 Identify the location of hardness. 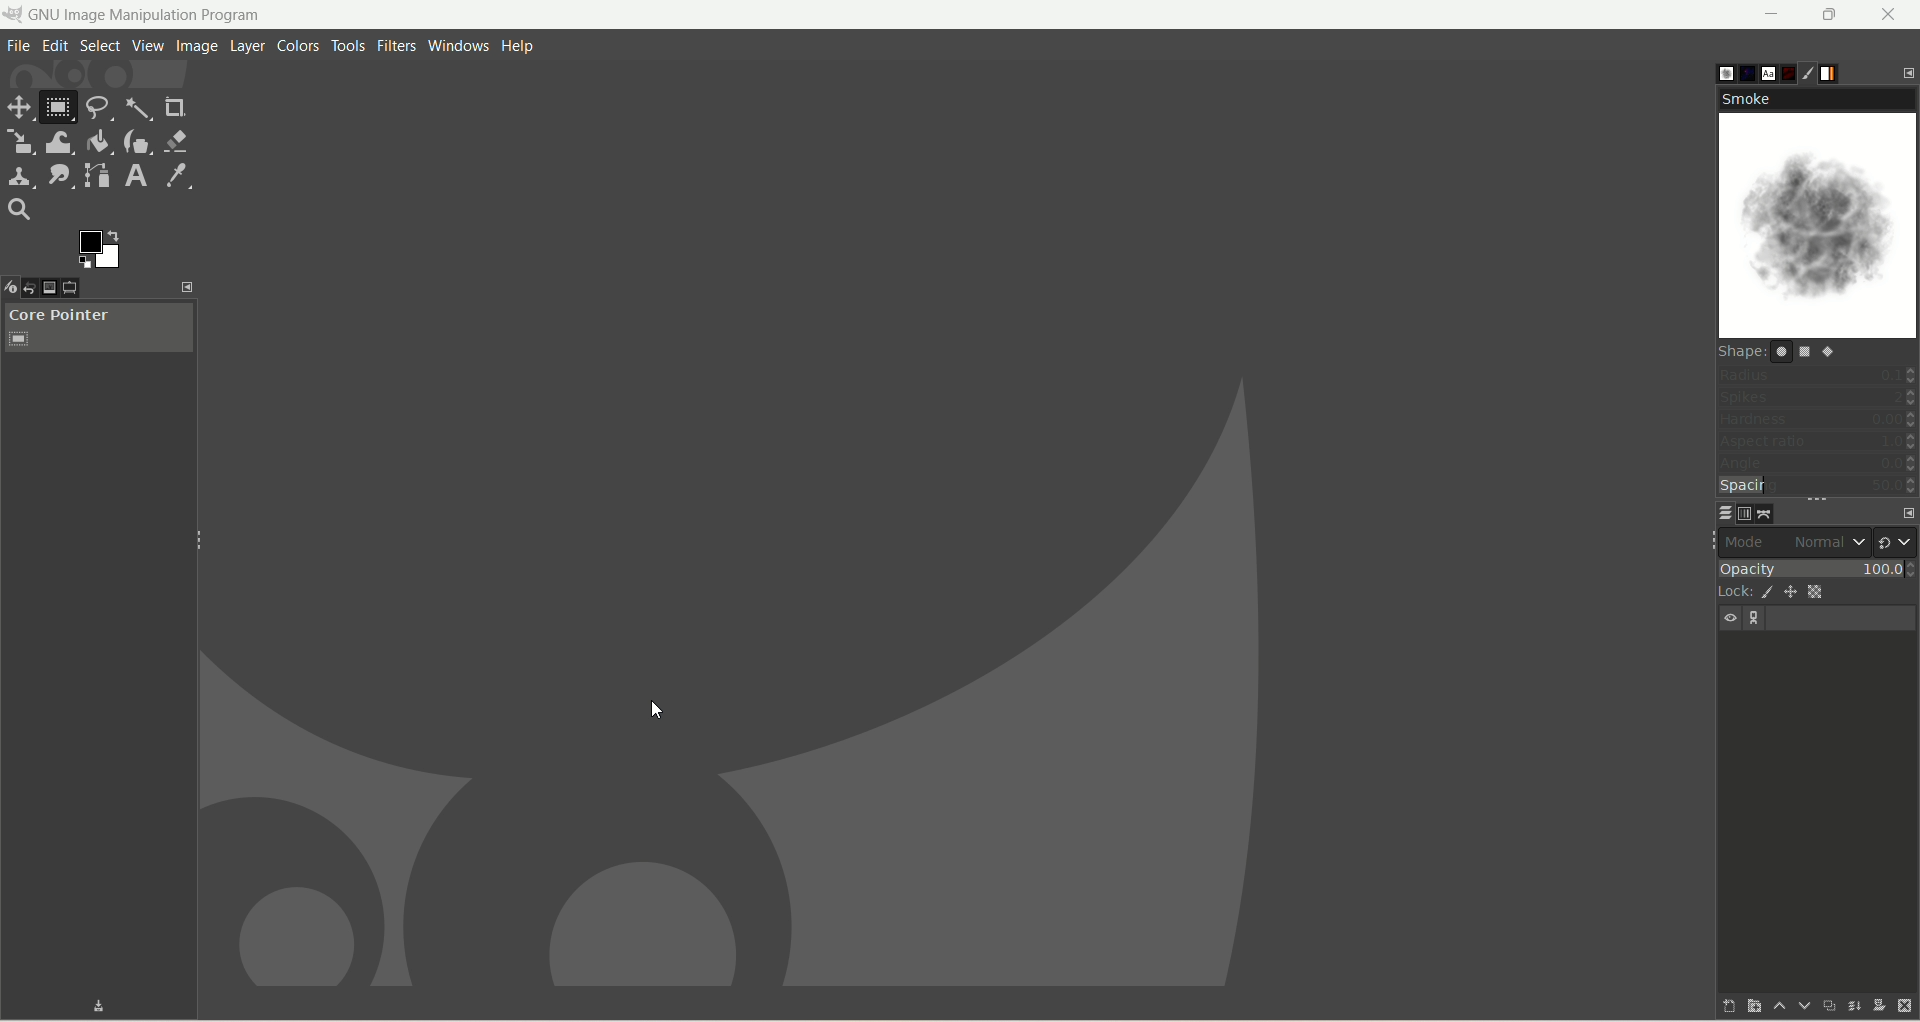
(1817, 422).